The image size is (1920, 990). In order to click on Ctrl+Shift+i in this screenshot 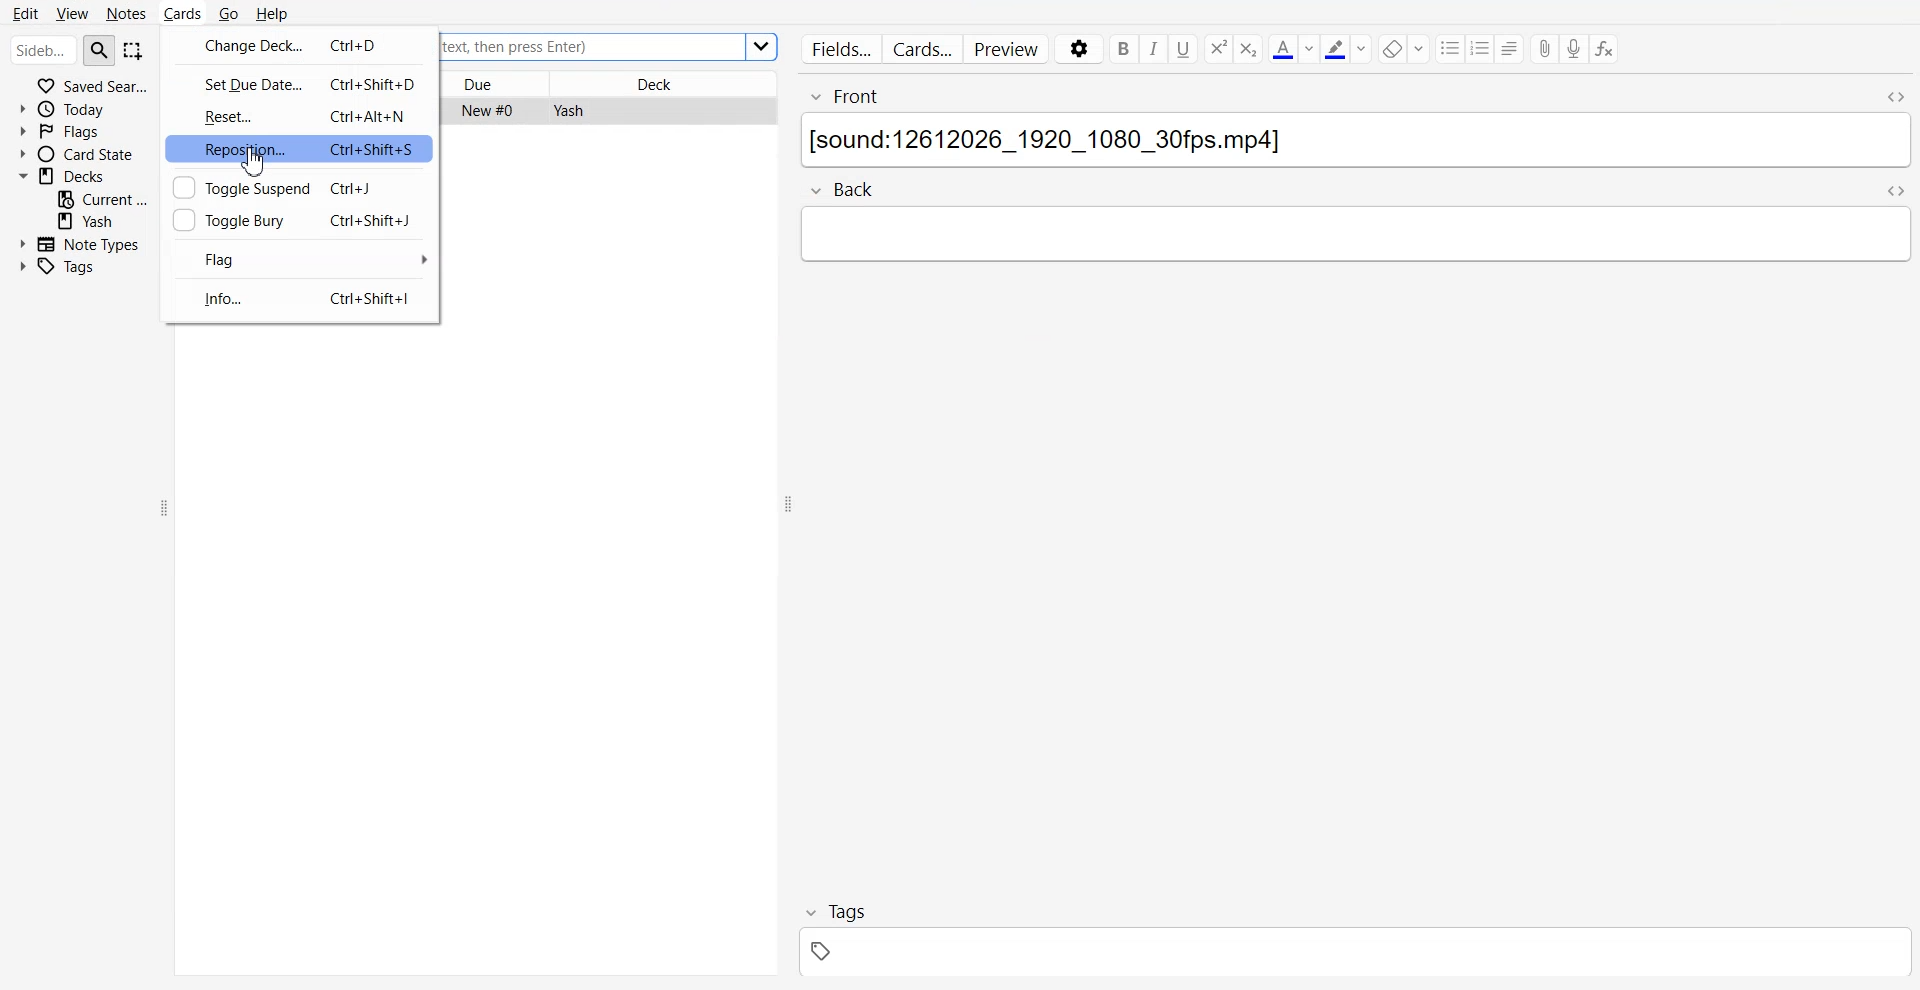, I will do `click(372, 302)`.